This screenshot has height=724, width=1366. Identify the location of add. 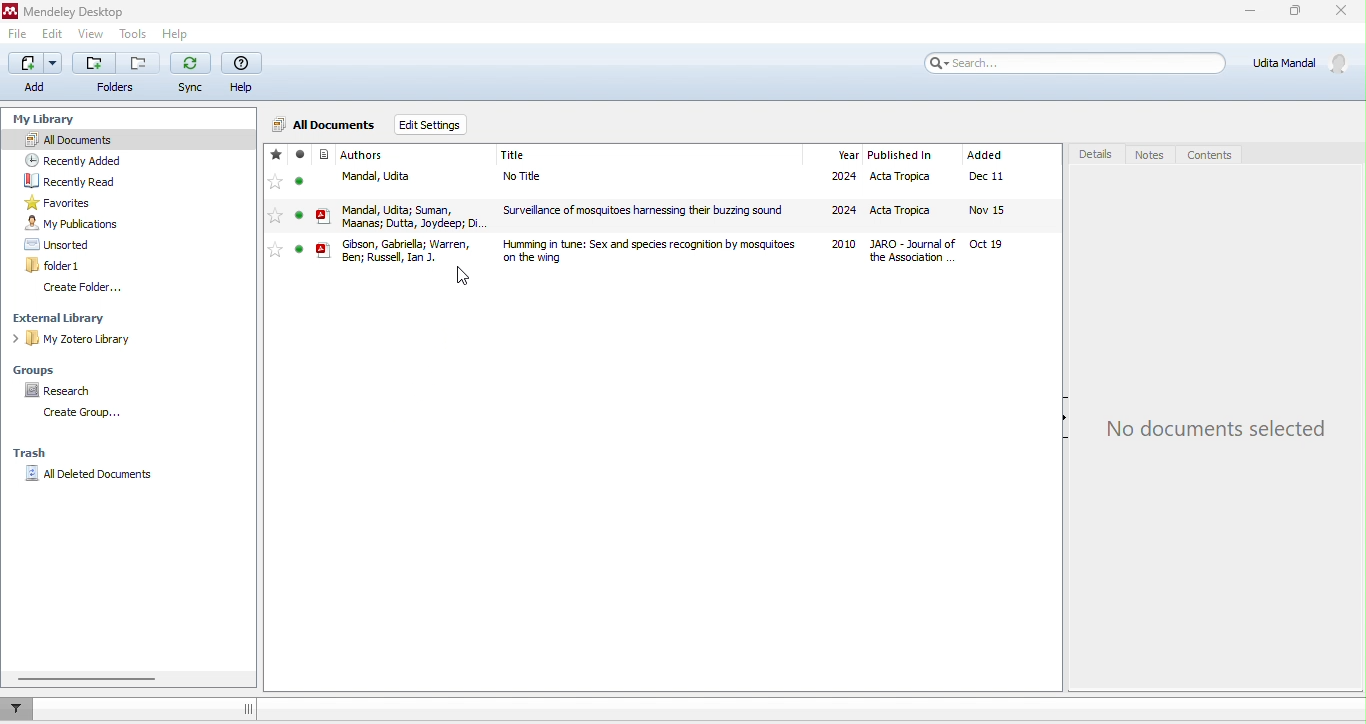
(33, 74).